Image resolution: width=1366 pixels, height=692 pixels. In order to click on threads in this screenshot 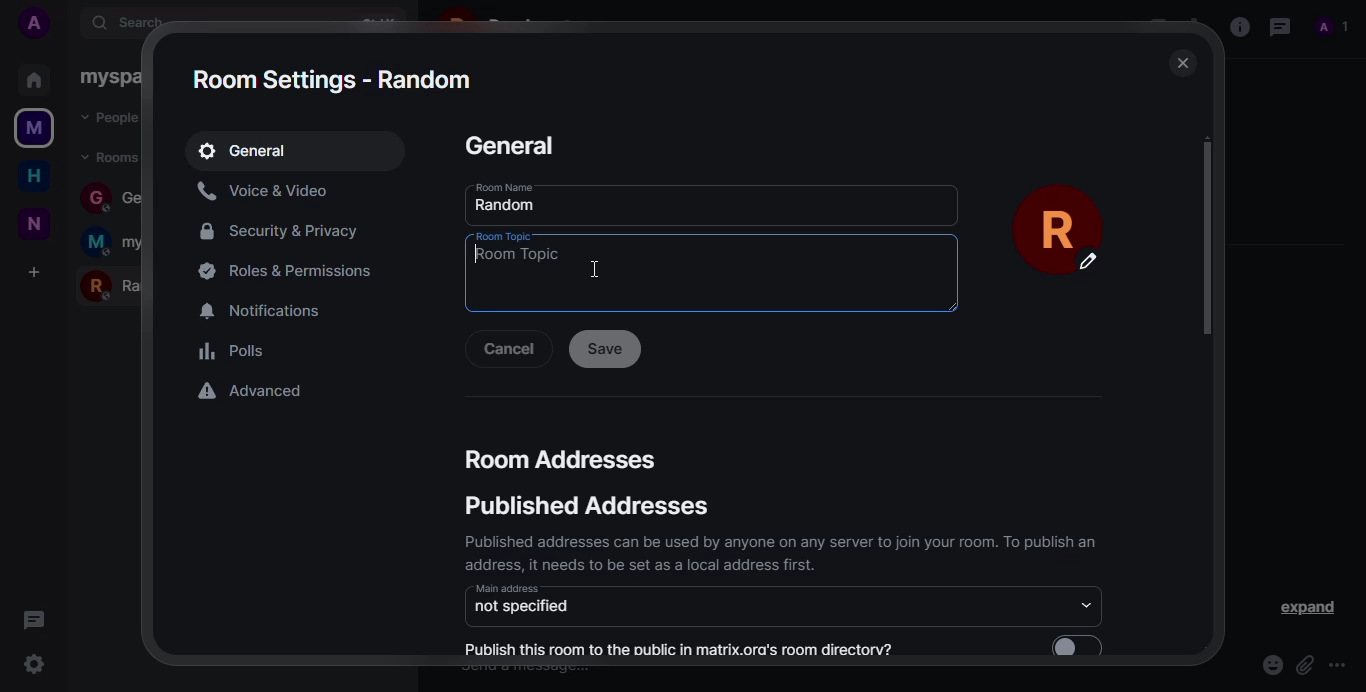, I will do `click(33, 619)`.